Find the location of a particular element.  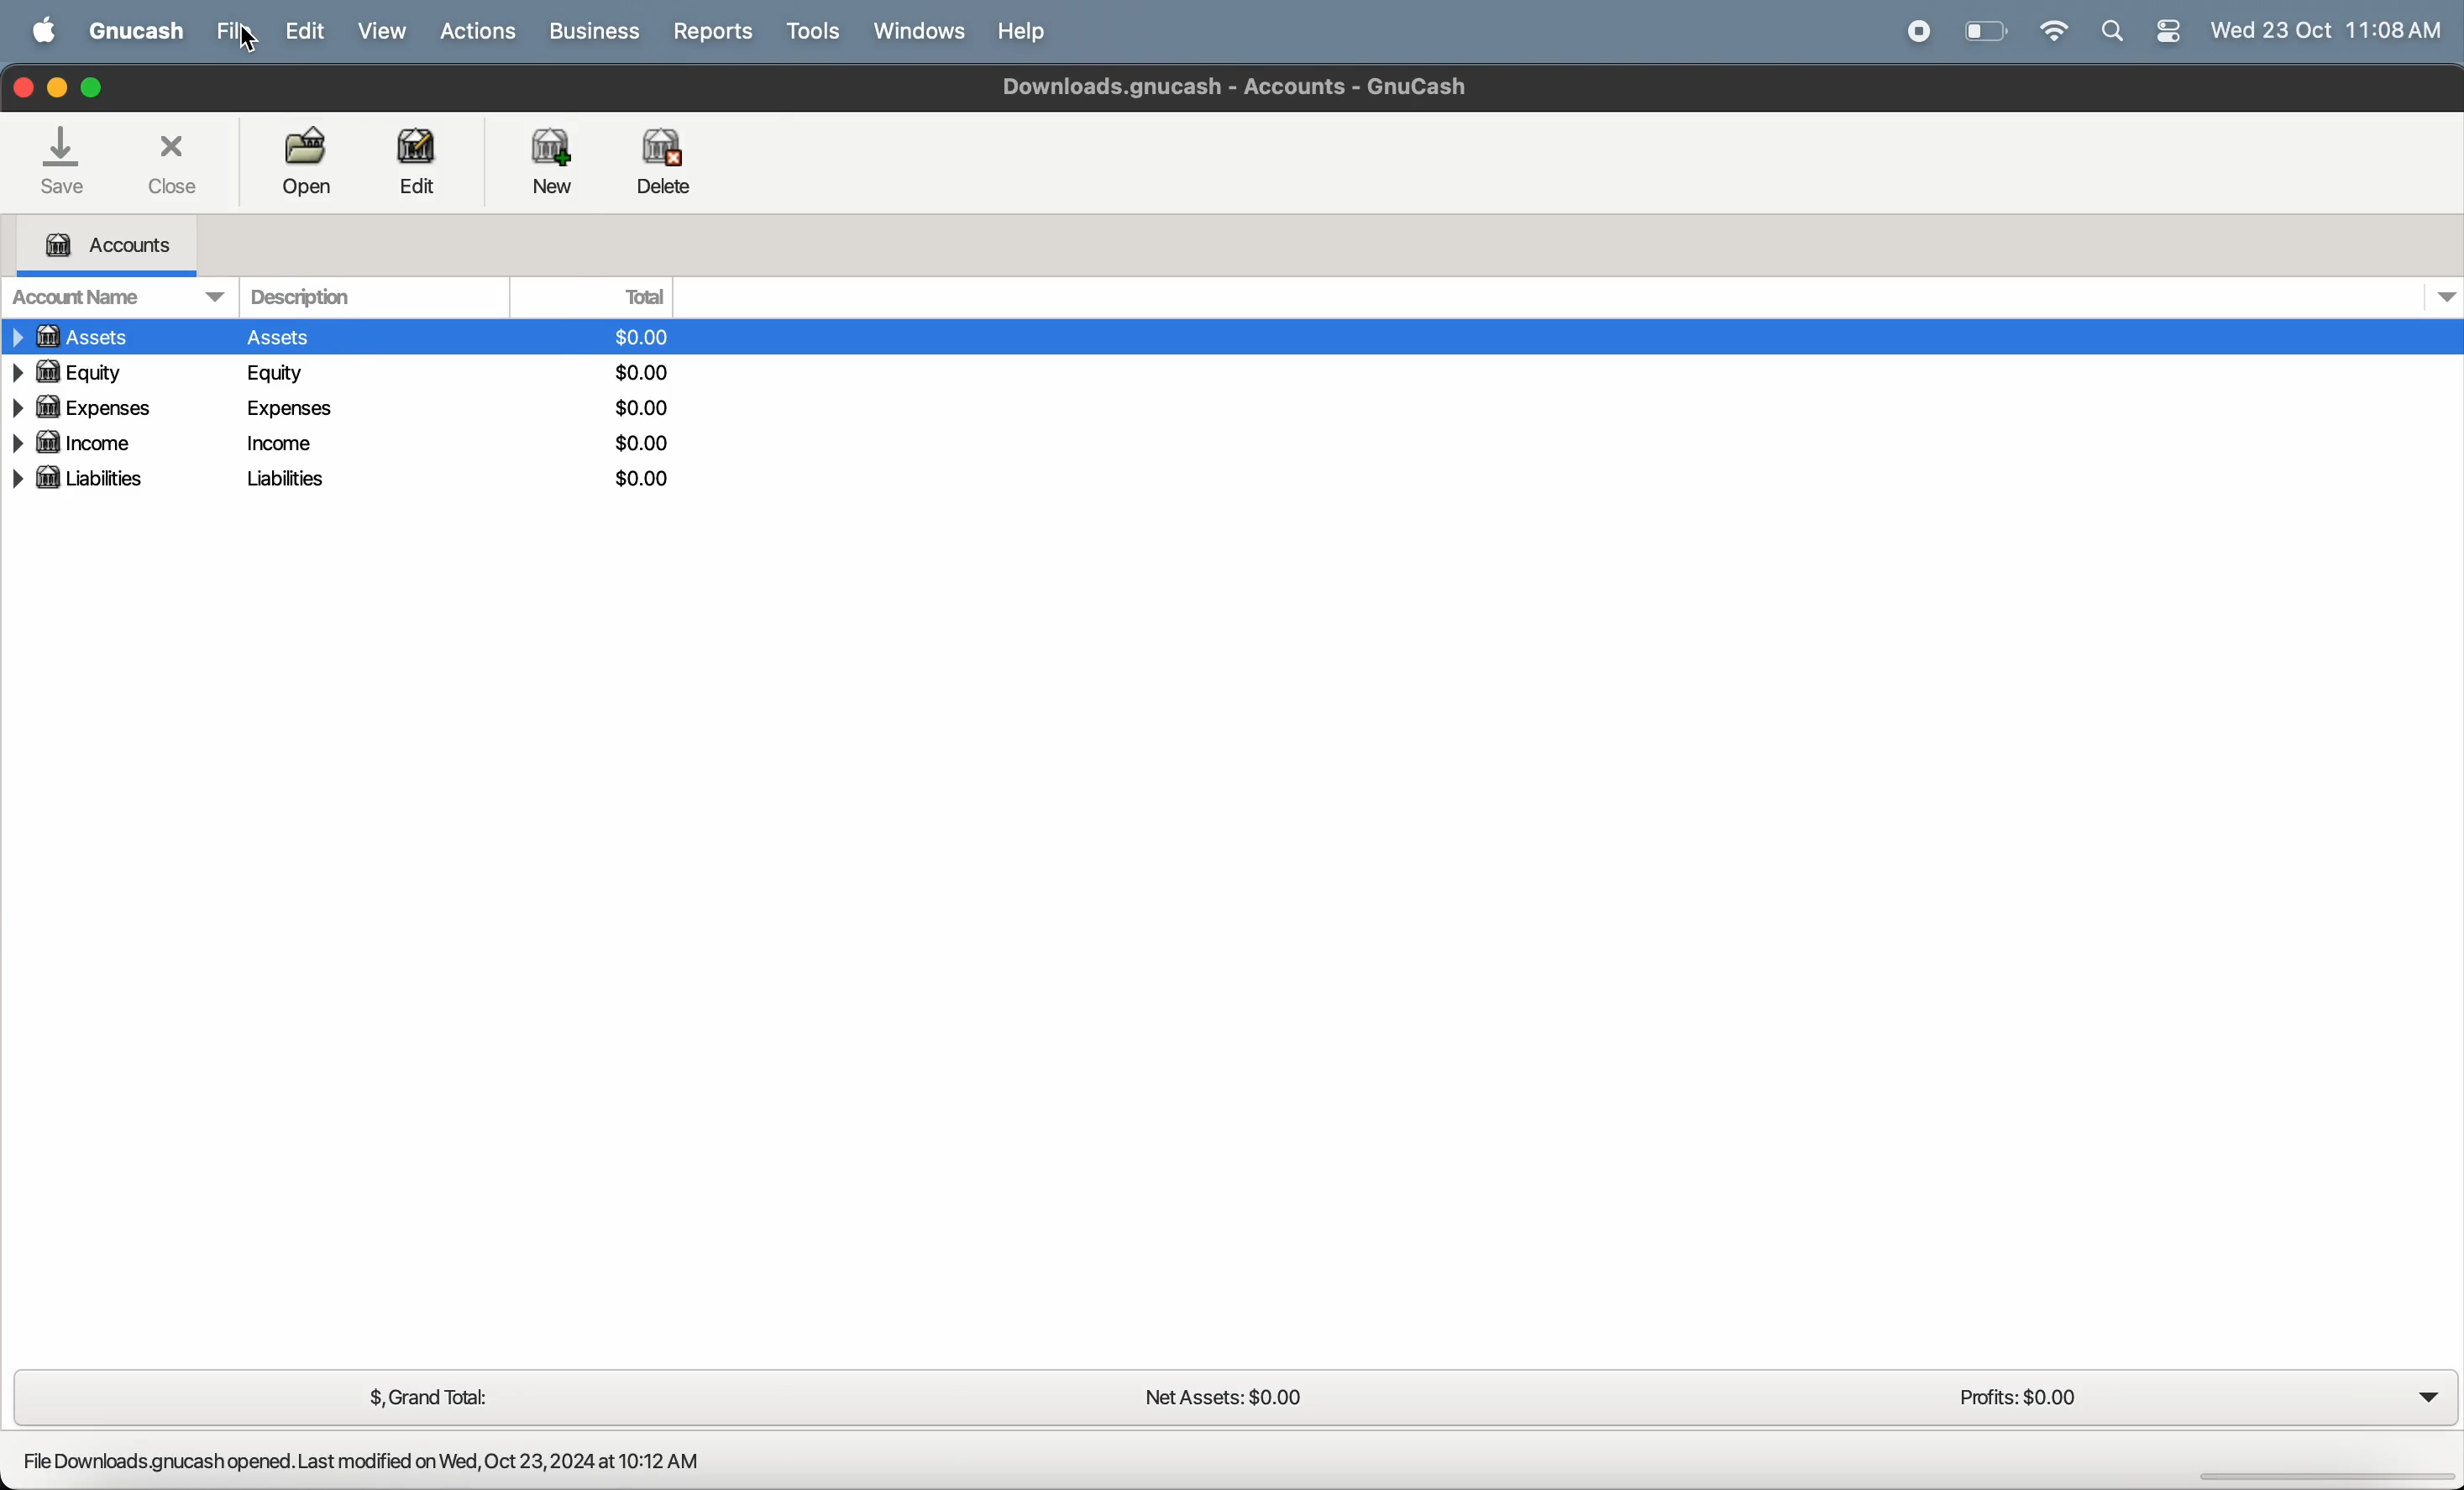

dropdown is located at coordinates (2443, 294).